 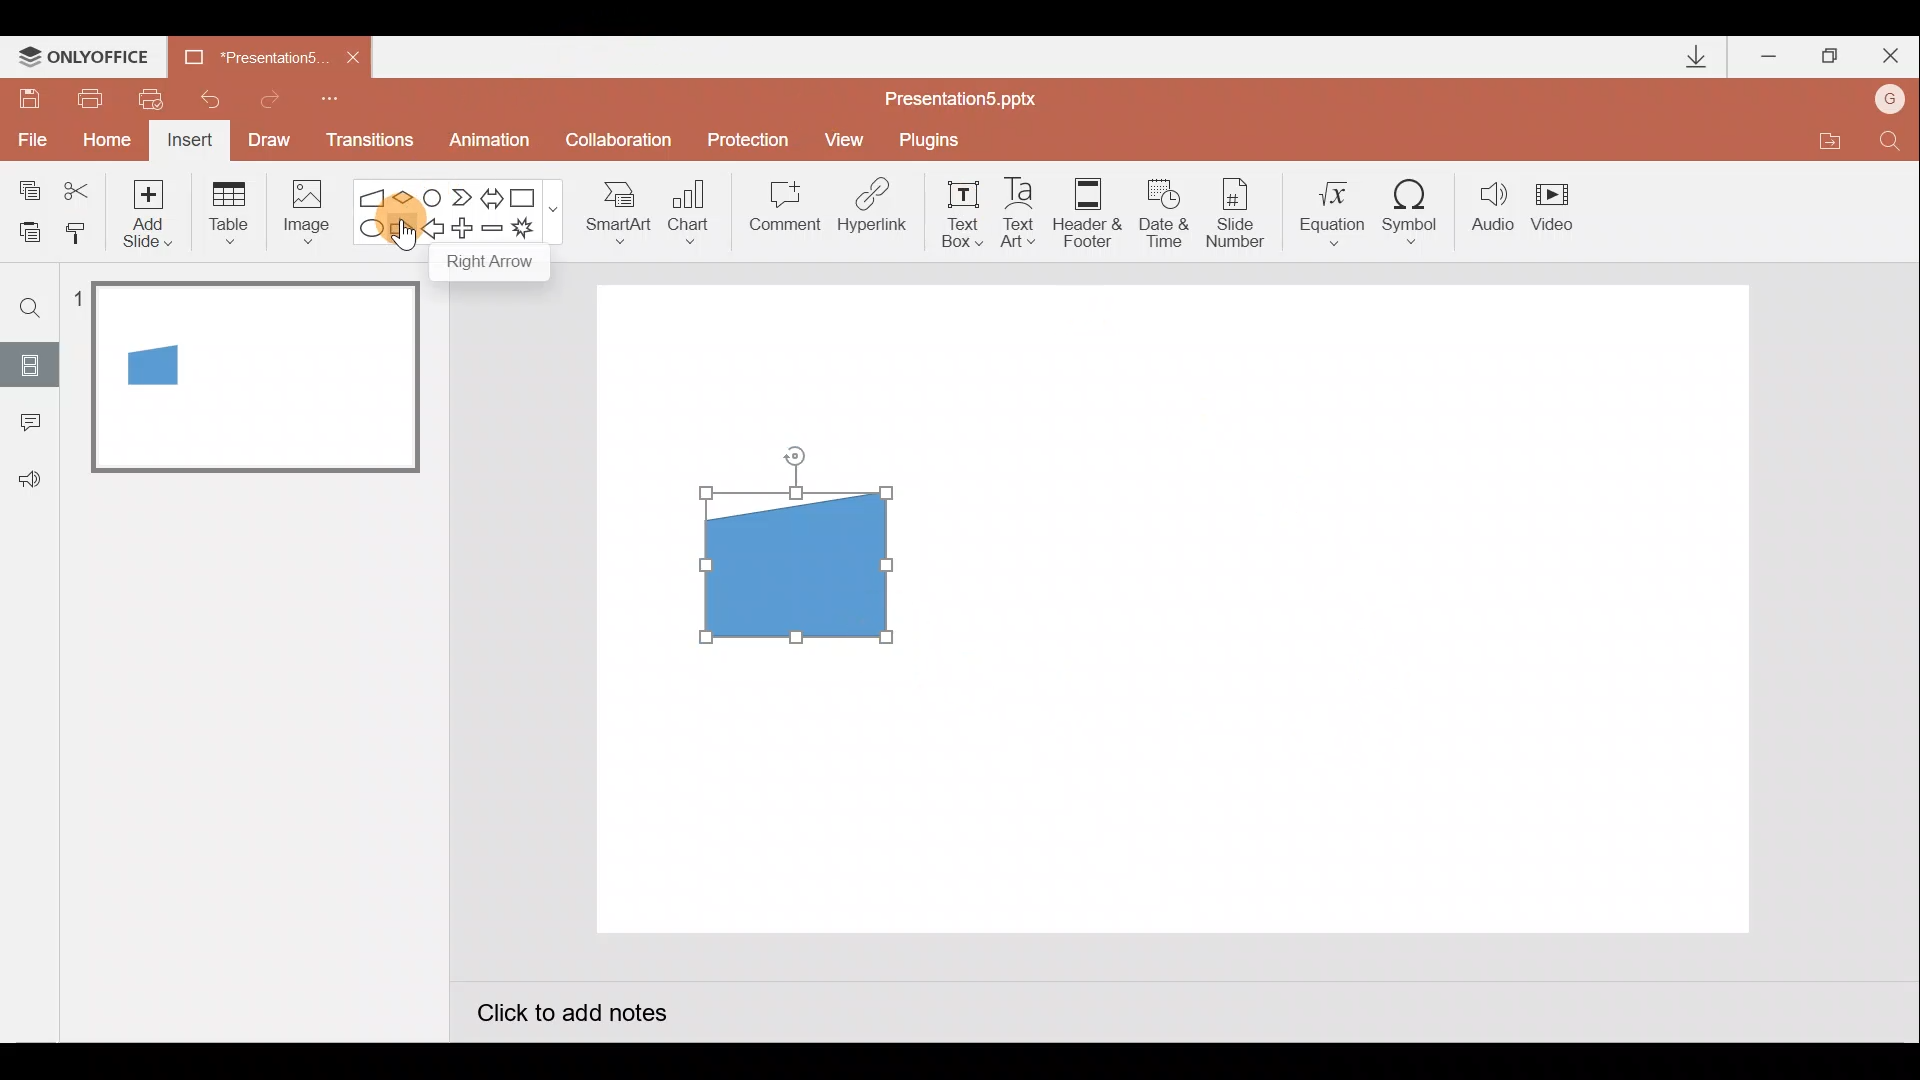 What do you see at coordinates (29, 364) in the screenshot?
I see `Slides` at bounding box center [29, 364].